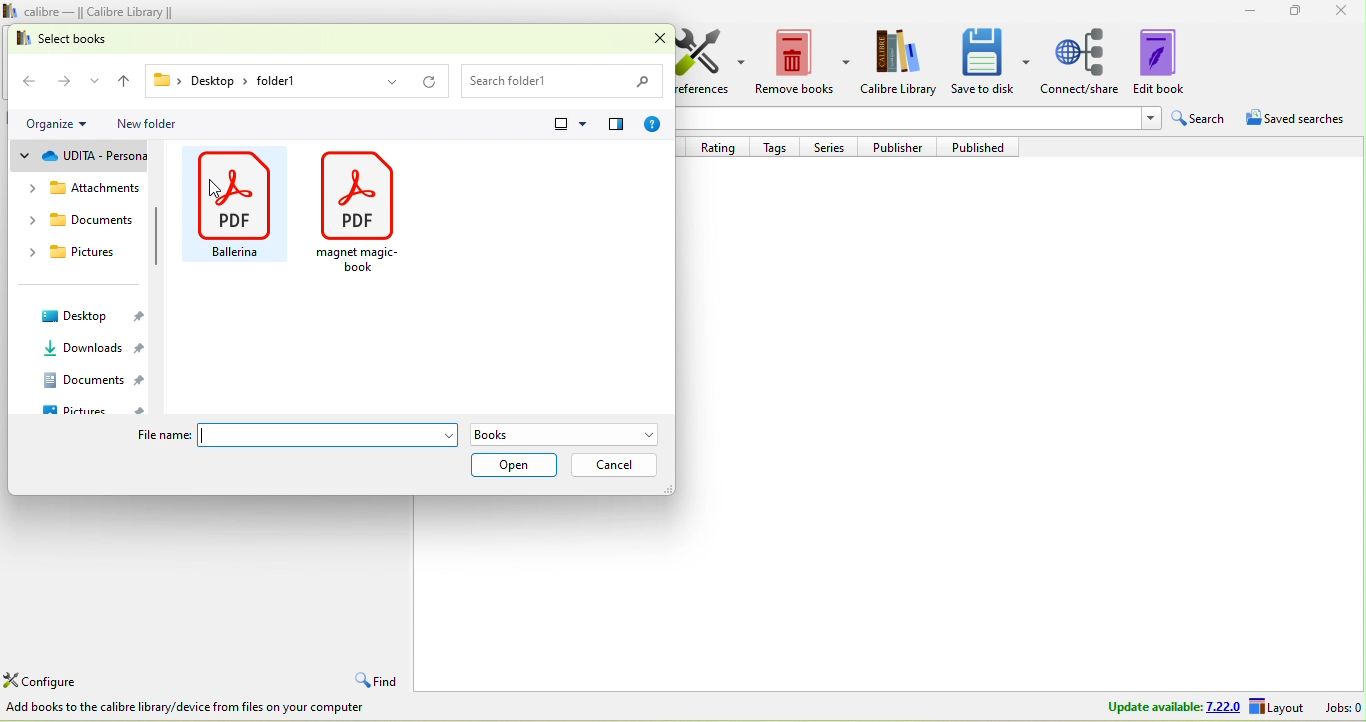 The width and height of the screenshot is (1366, 722). Describe the element at coordinates (87, 39) in the screenshot. I see `select books` at that location.